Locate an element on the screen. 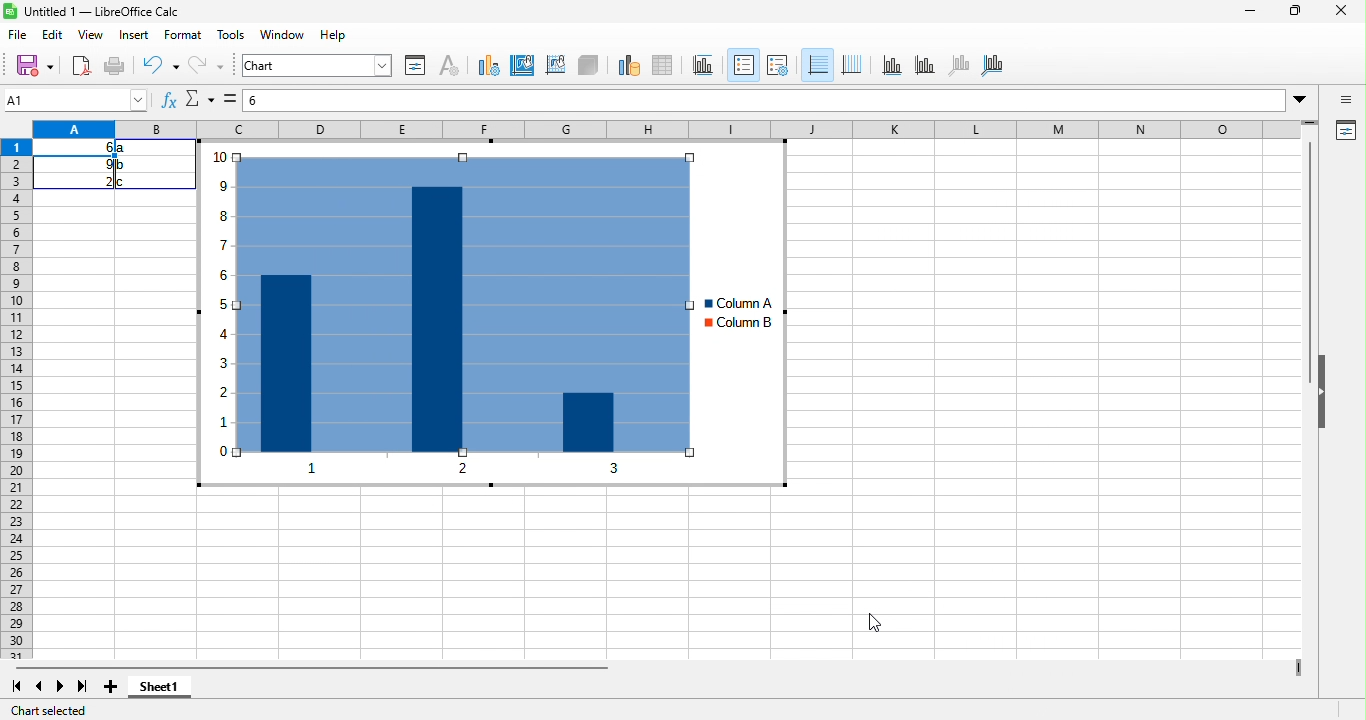  data ranges is located at coordinates (628, 66).